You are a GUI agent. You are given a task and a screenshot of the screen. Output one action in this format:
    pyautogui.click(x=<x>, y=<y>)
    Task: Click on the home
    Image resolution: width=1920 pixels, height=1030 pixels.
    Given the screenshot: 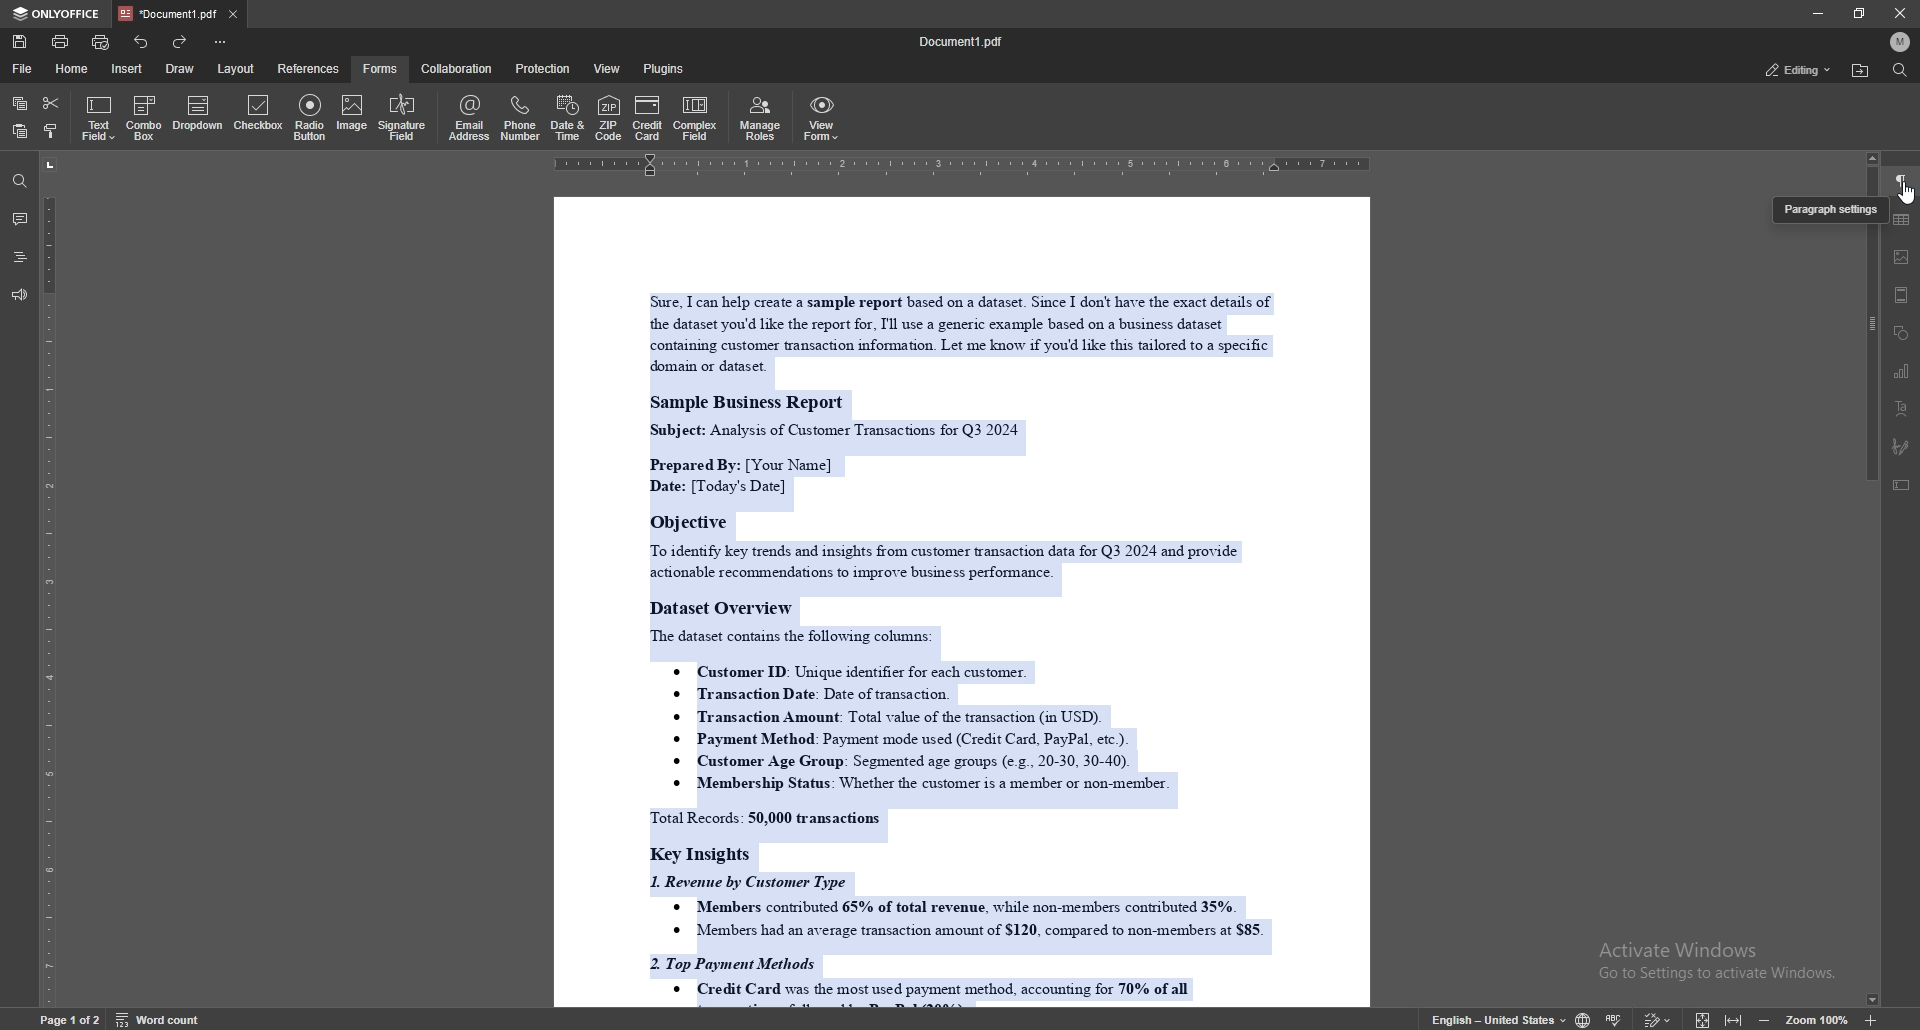 What is the action you would take?
    pyautogui.click(x=75, y=69)
    